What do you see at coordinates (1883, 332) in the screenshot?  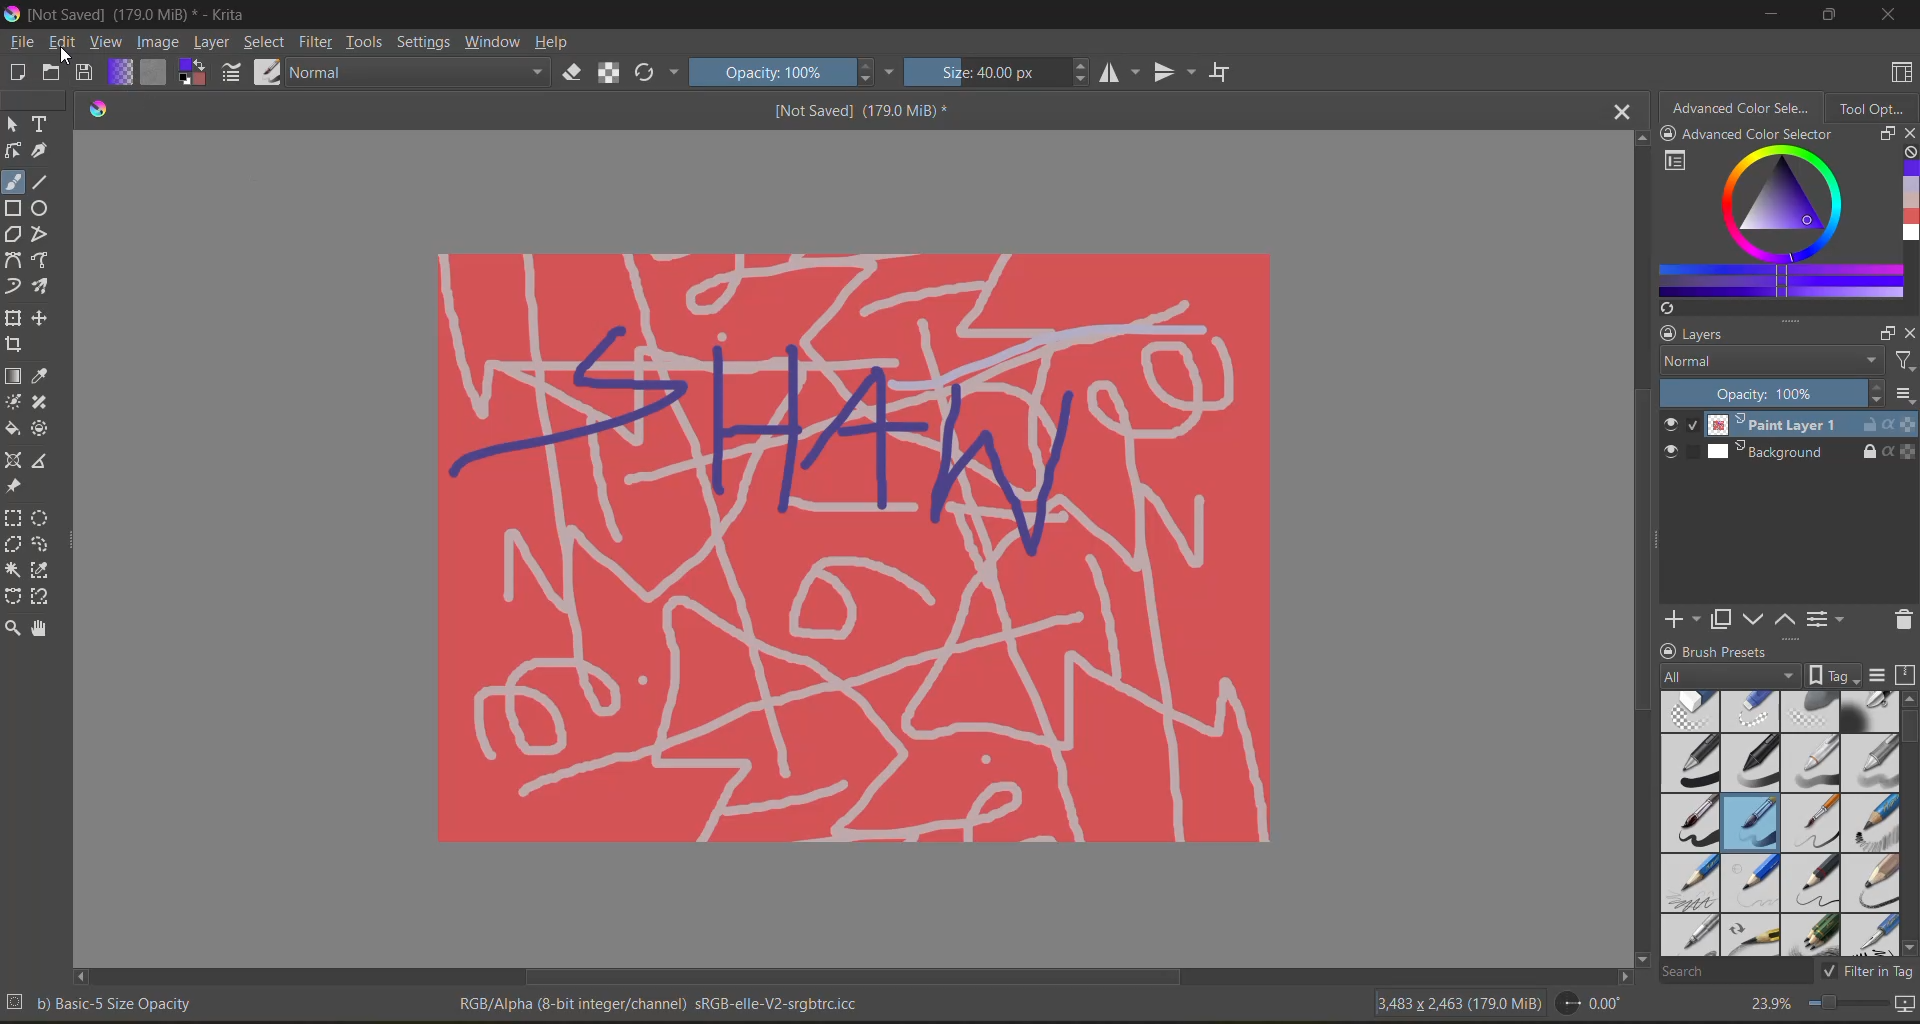 I see `float docker` at bounding box center [1883, 332].